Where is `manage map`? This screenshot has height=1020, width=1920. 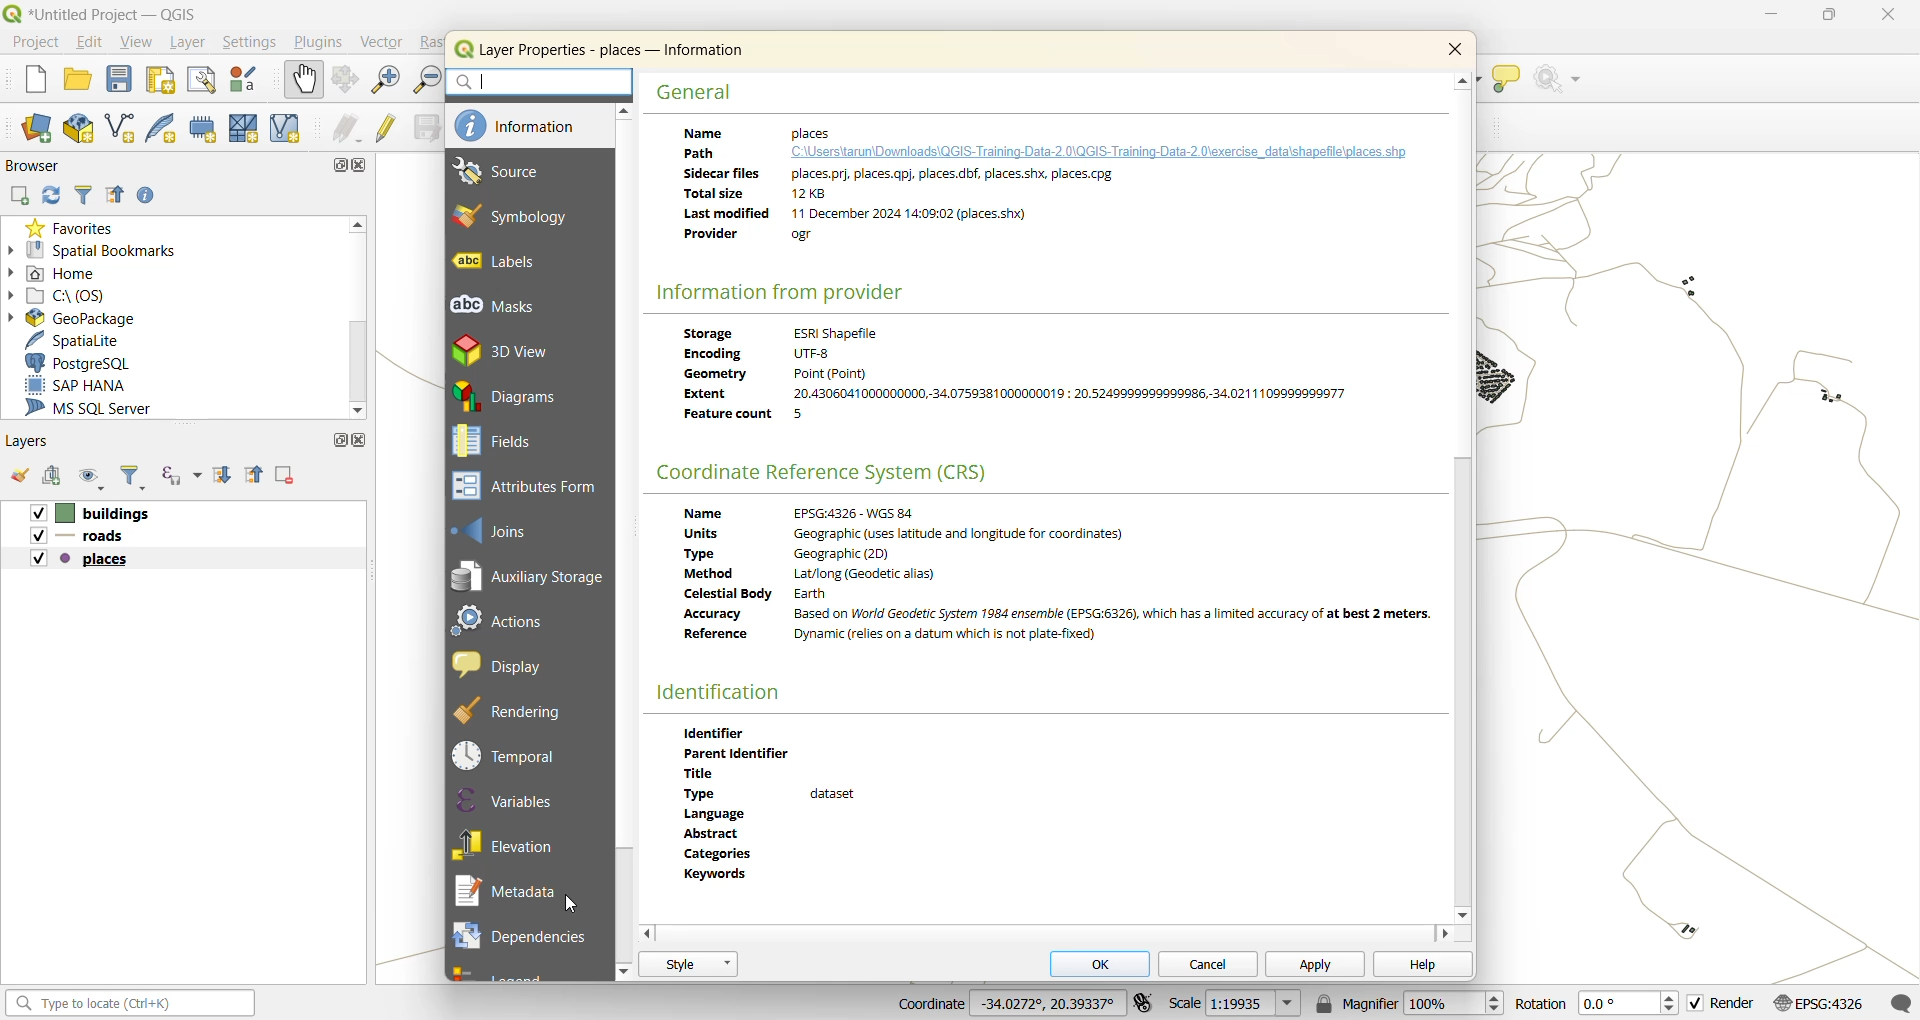
manage map is located at coordinates (96, 477).